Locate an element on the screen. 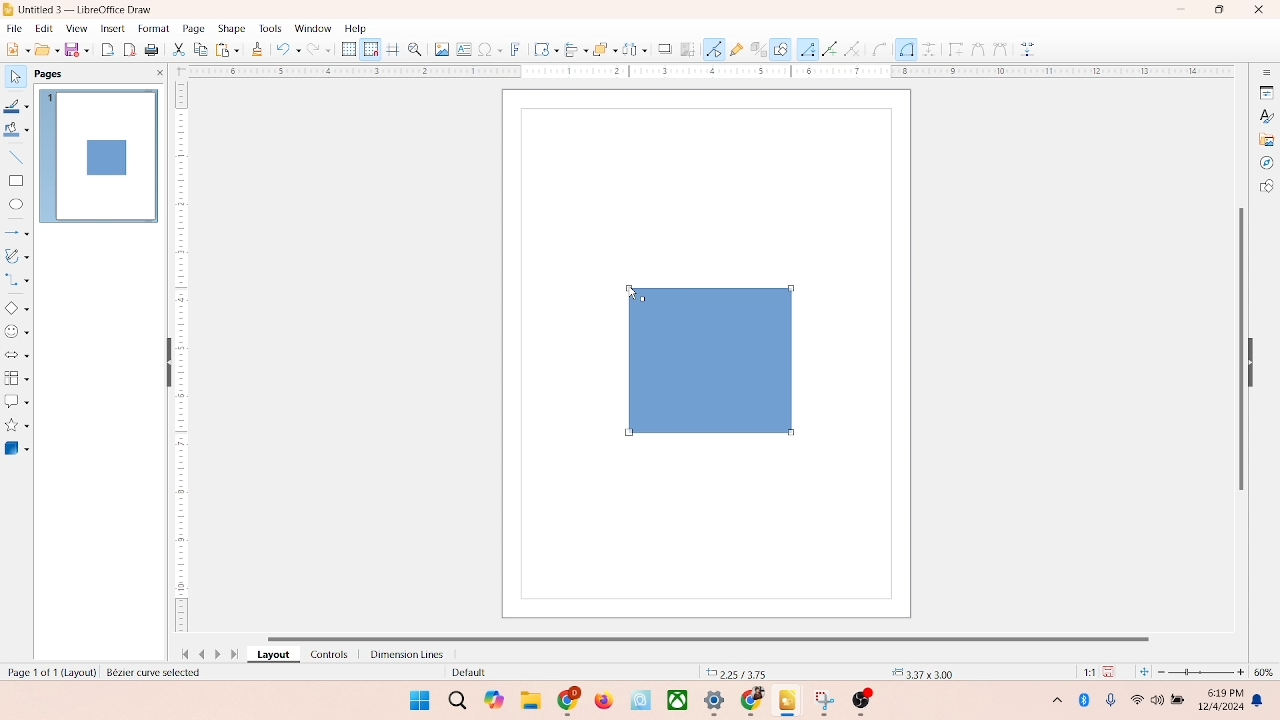 Image resolution: width=1280 pixels, height=720 pixels. page 1 is located at coordinates (99, 155).